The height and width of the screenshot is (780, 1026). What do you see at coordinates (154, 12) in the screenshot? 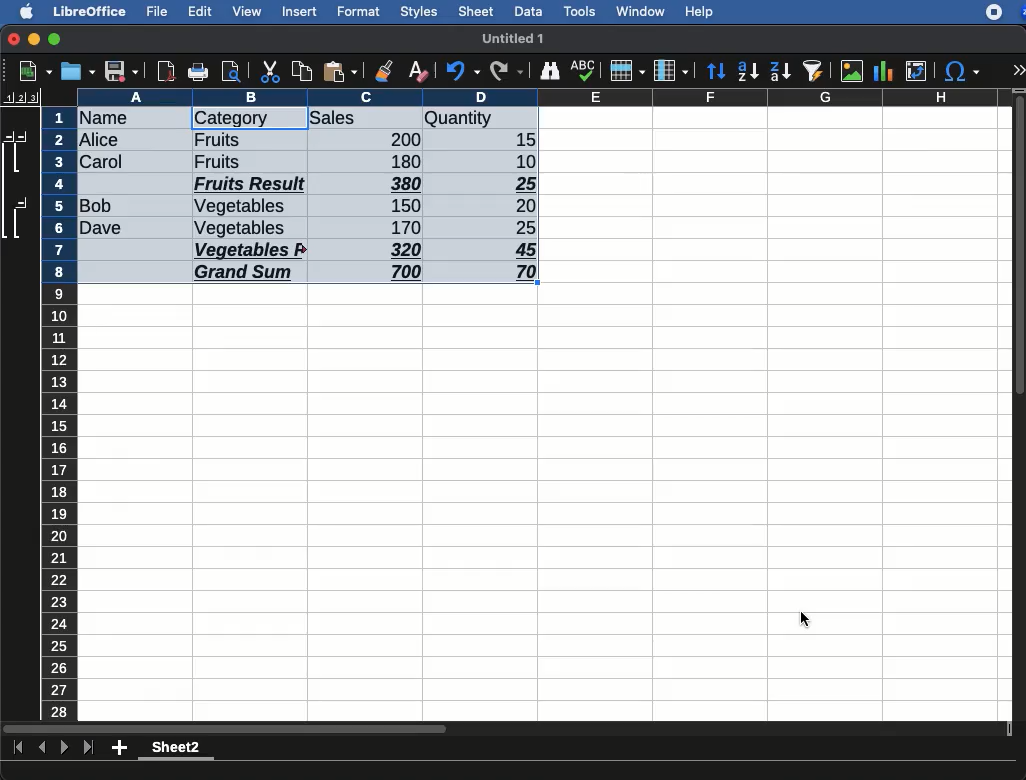
I see `file` at bounding box center [154, 12].